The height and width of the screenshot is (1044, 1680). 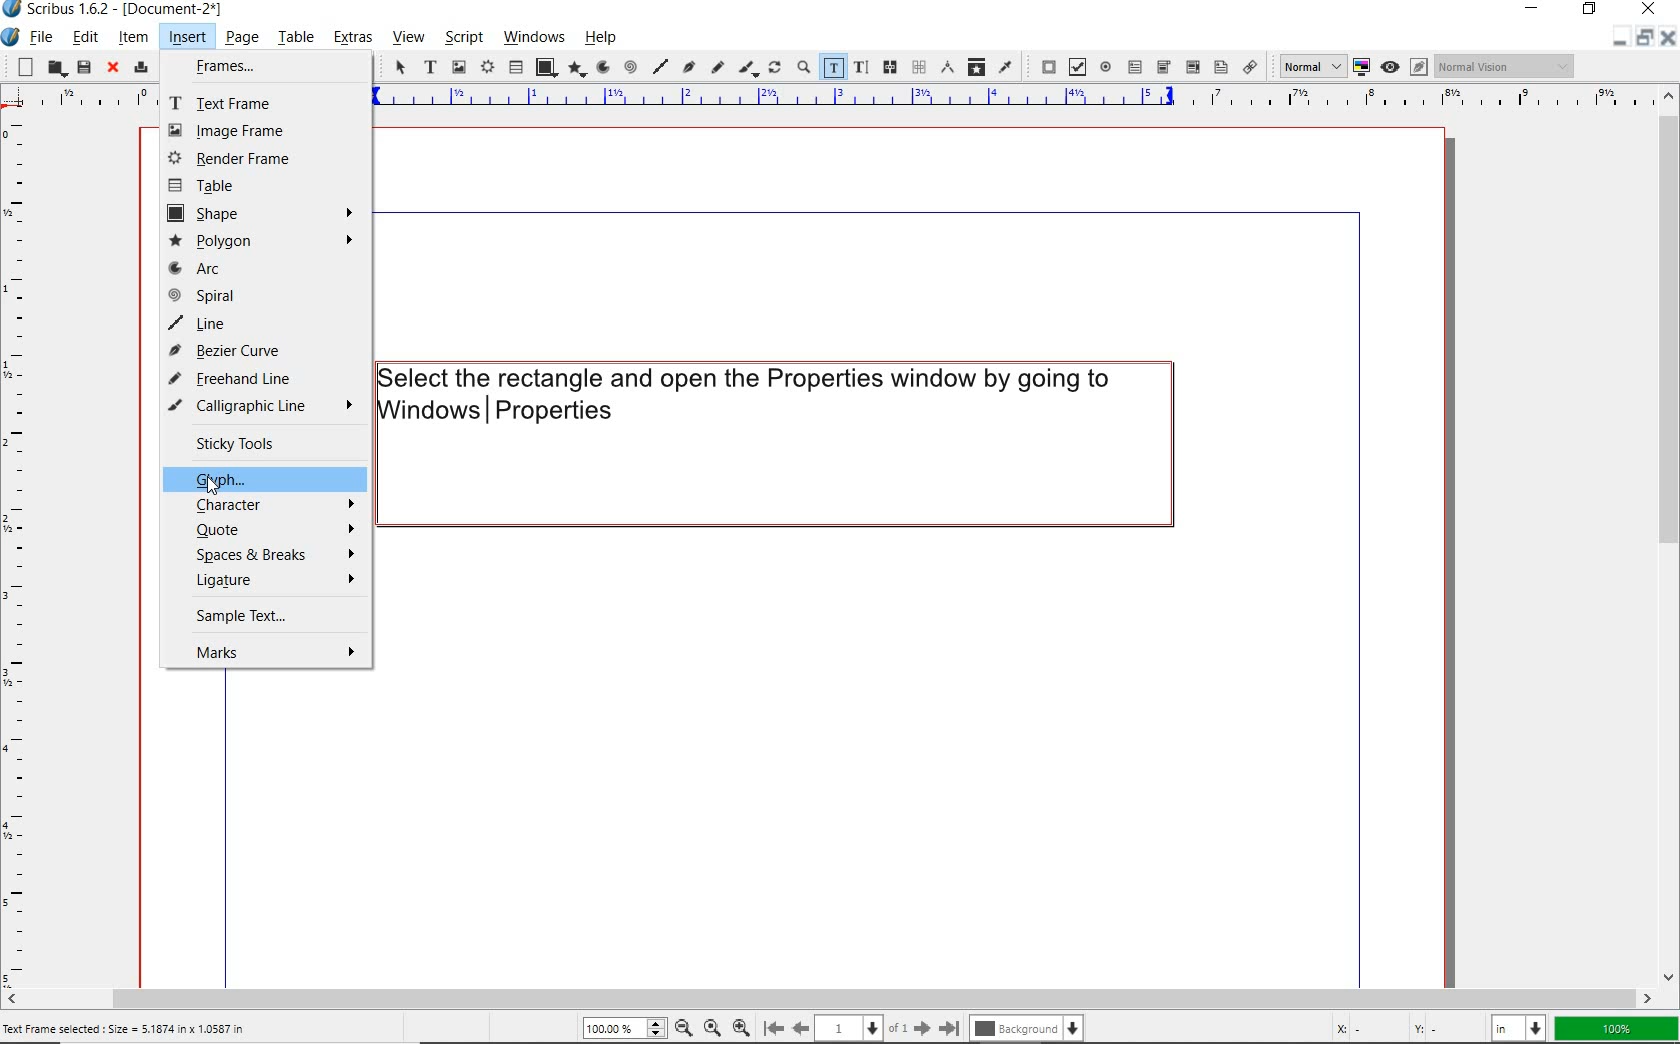 I want to click on polygon, so click(x=577, y=69).